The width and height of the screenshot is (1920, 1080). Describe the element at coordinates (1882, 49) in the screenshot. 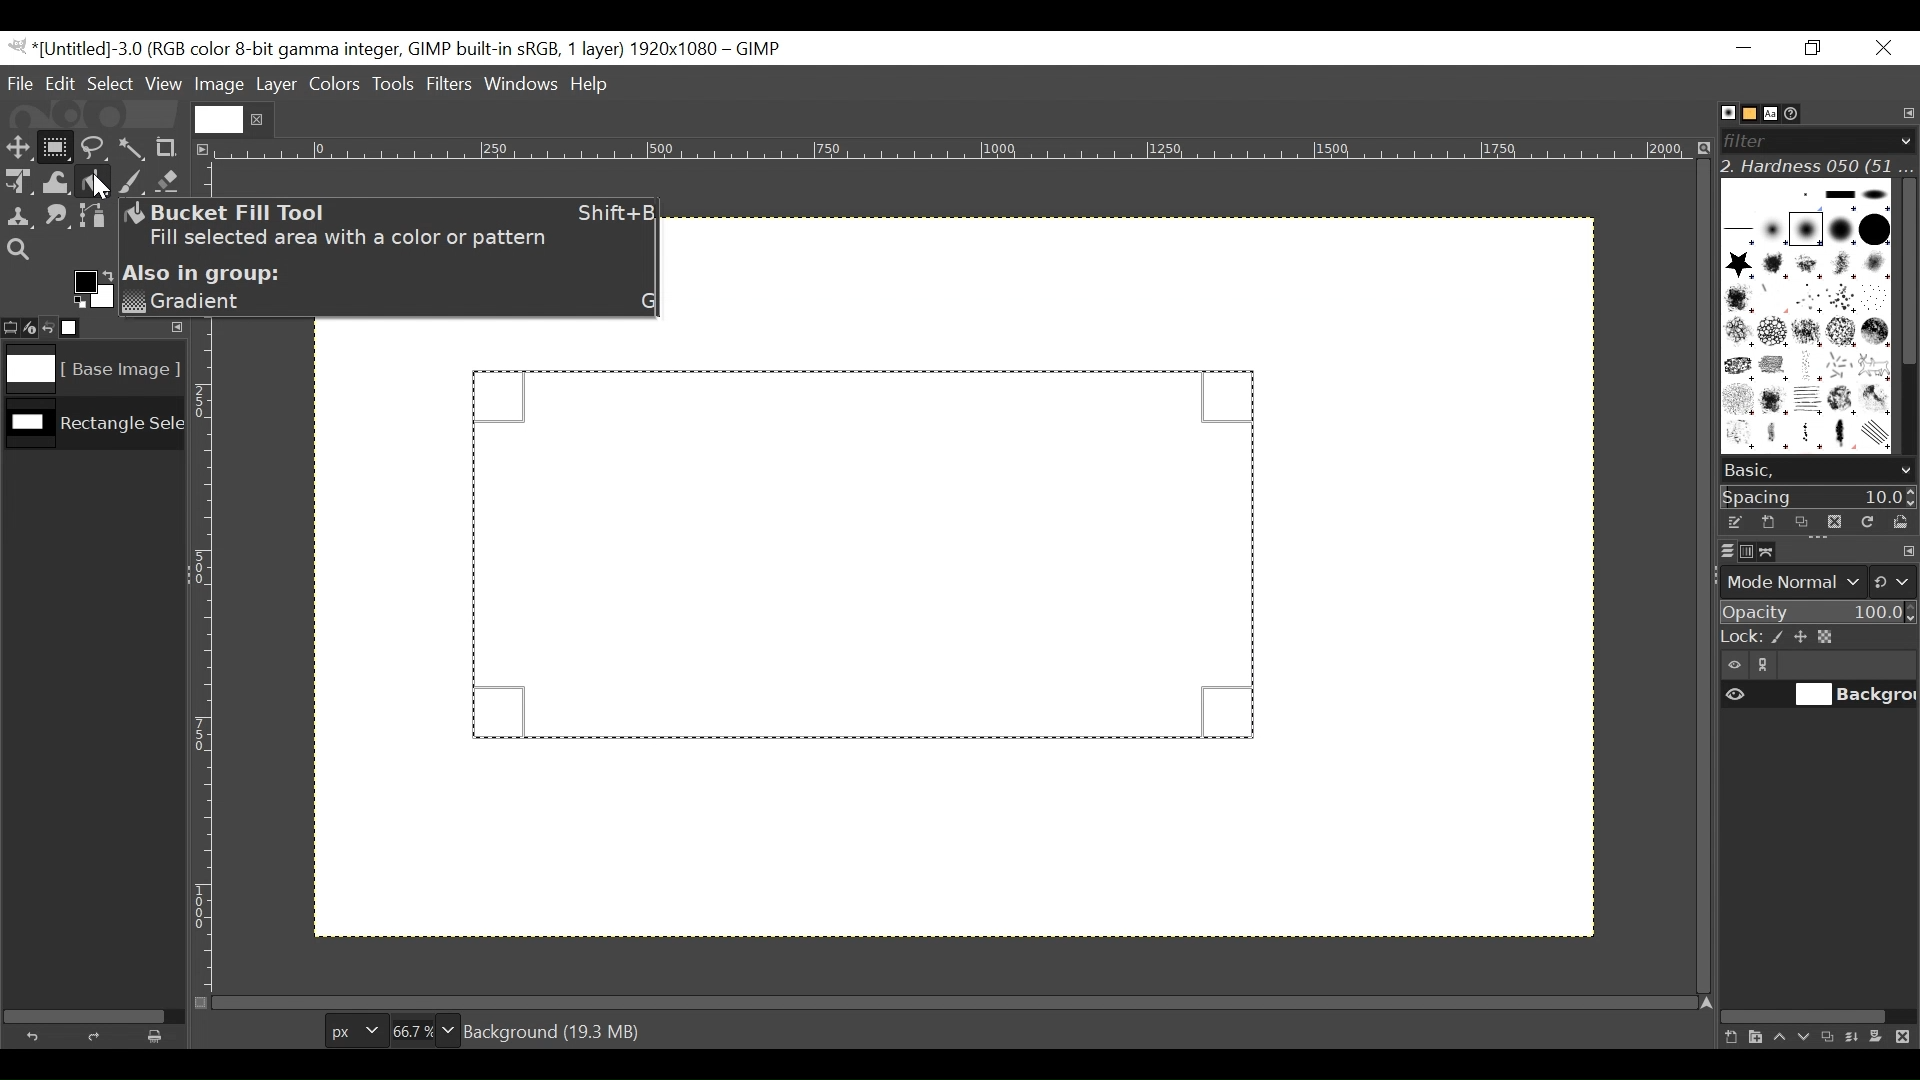

I see `Close` at that location.